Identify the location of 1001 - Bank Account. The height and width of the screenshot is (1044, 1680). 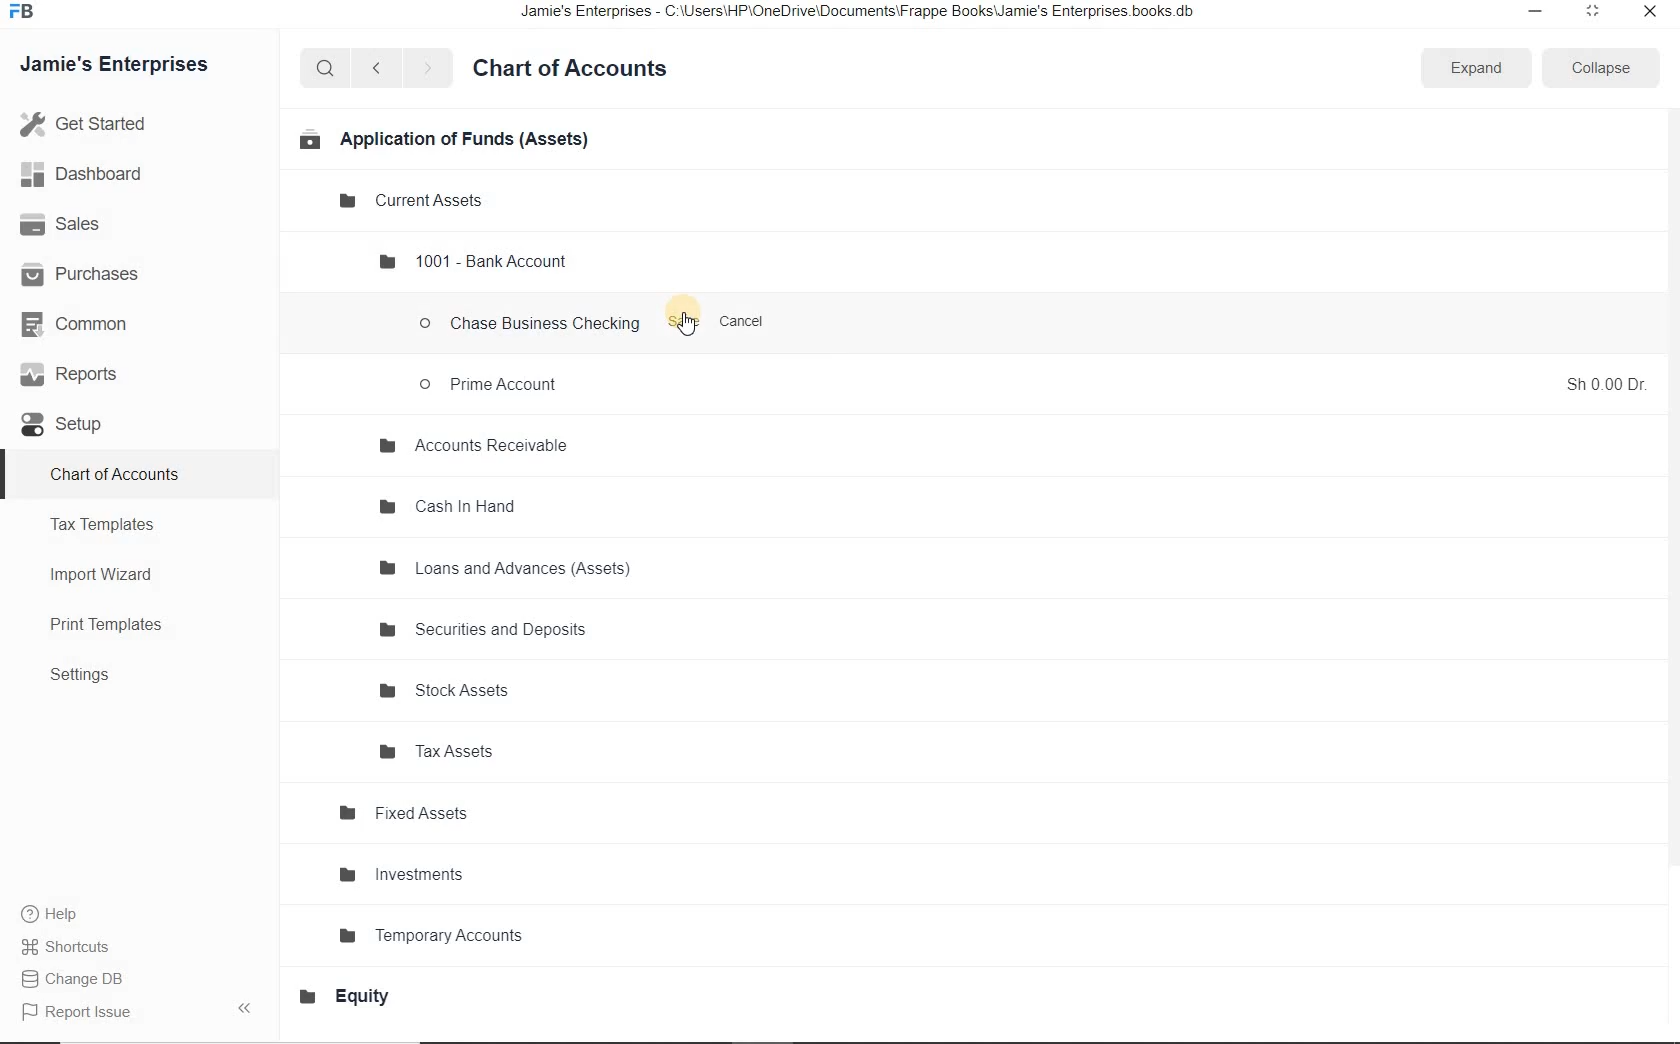
(473, 260).